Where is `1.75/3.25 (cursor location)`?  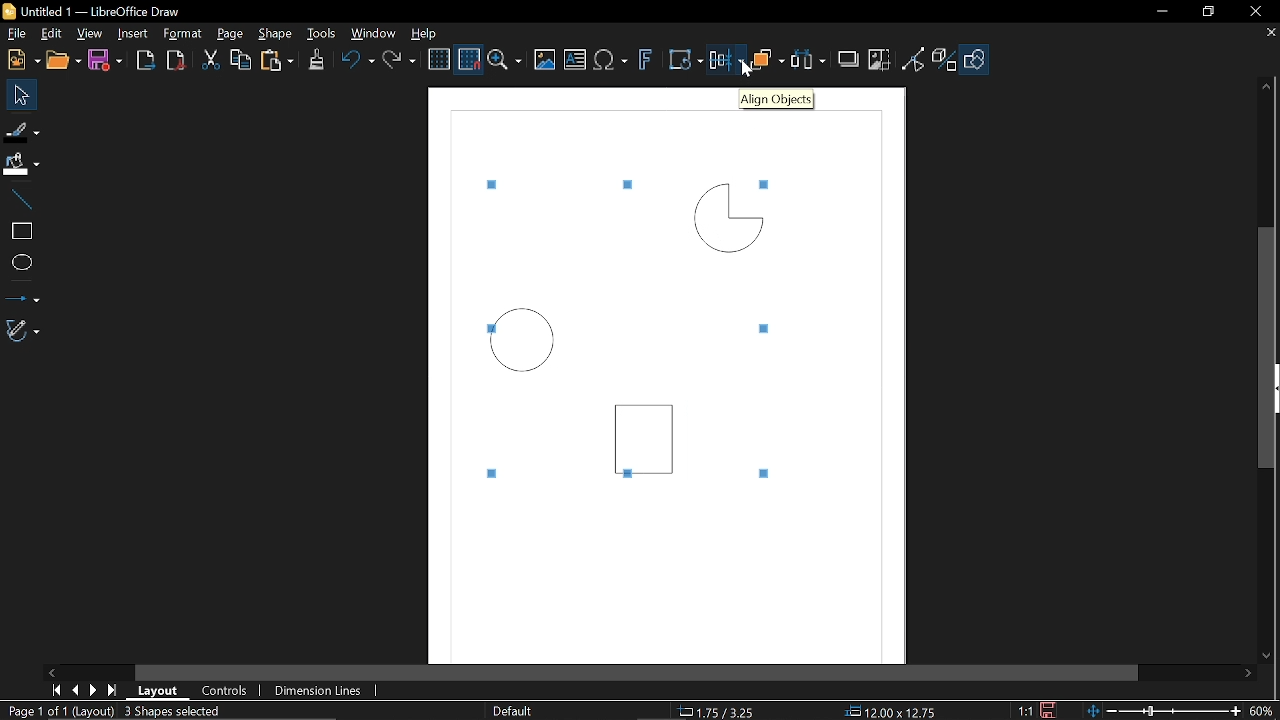 1.75/3.25 (cursor location) is located at coordinates (721, 709).